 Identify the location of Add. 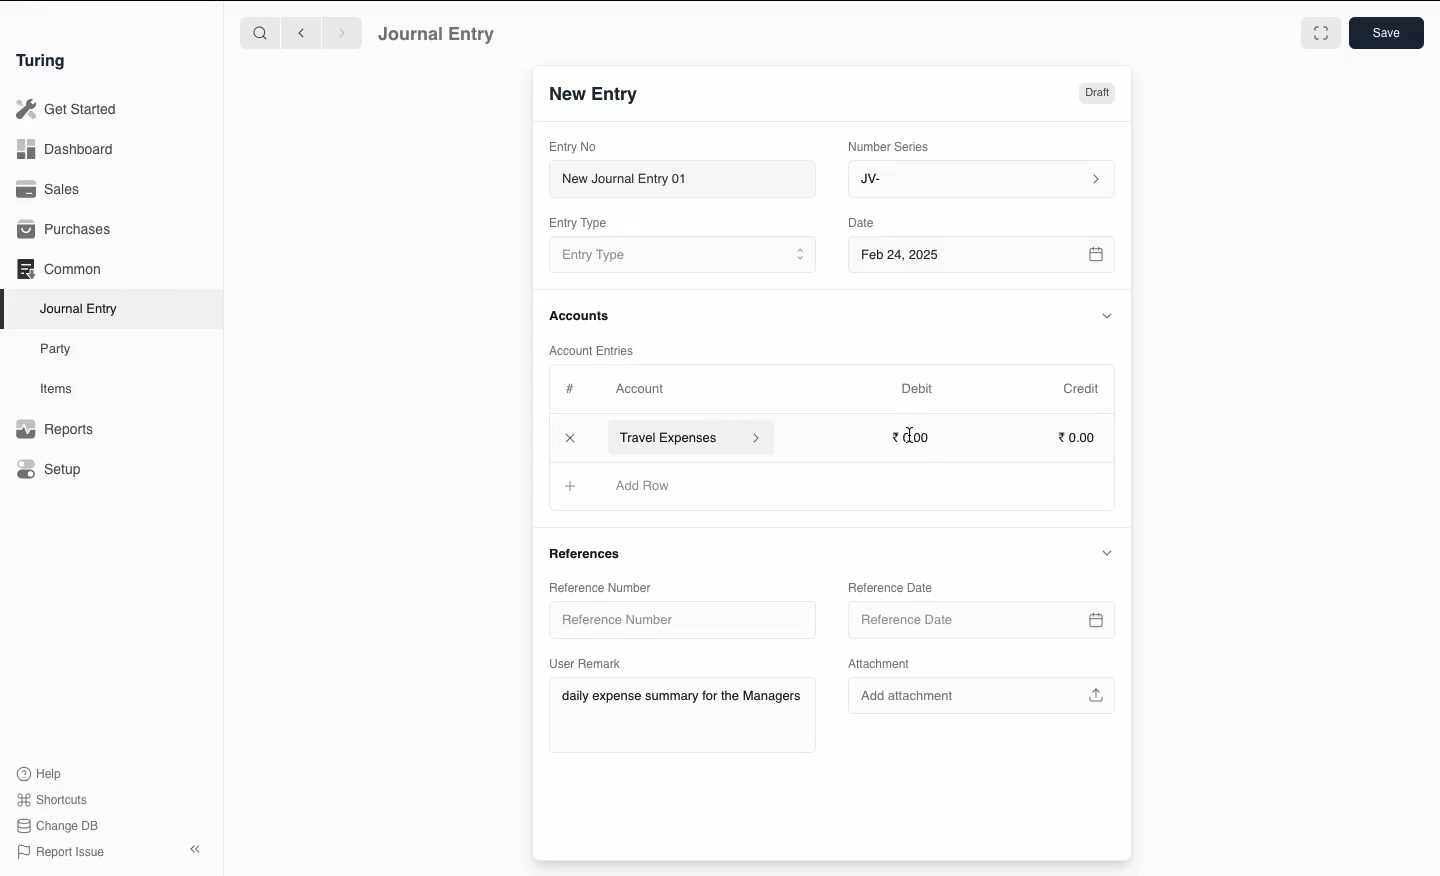
(569, 483).